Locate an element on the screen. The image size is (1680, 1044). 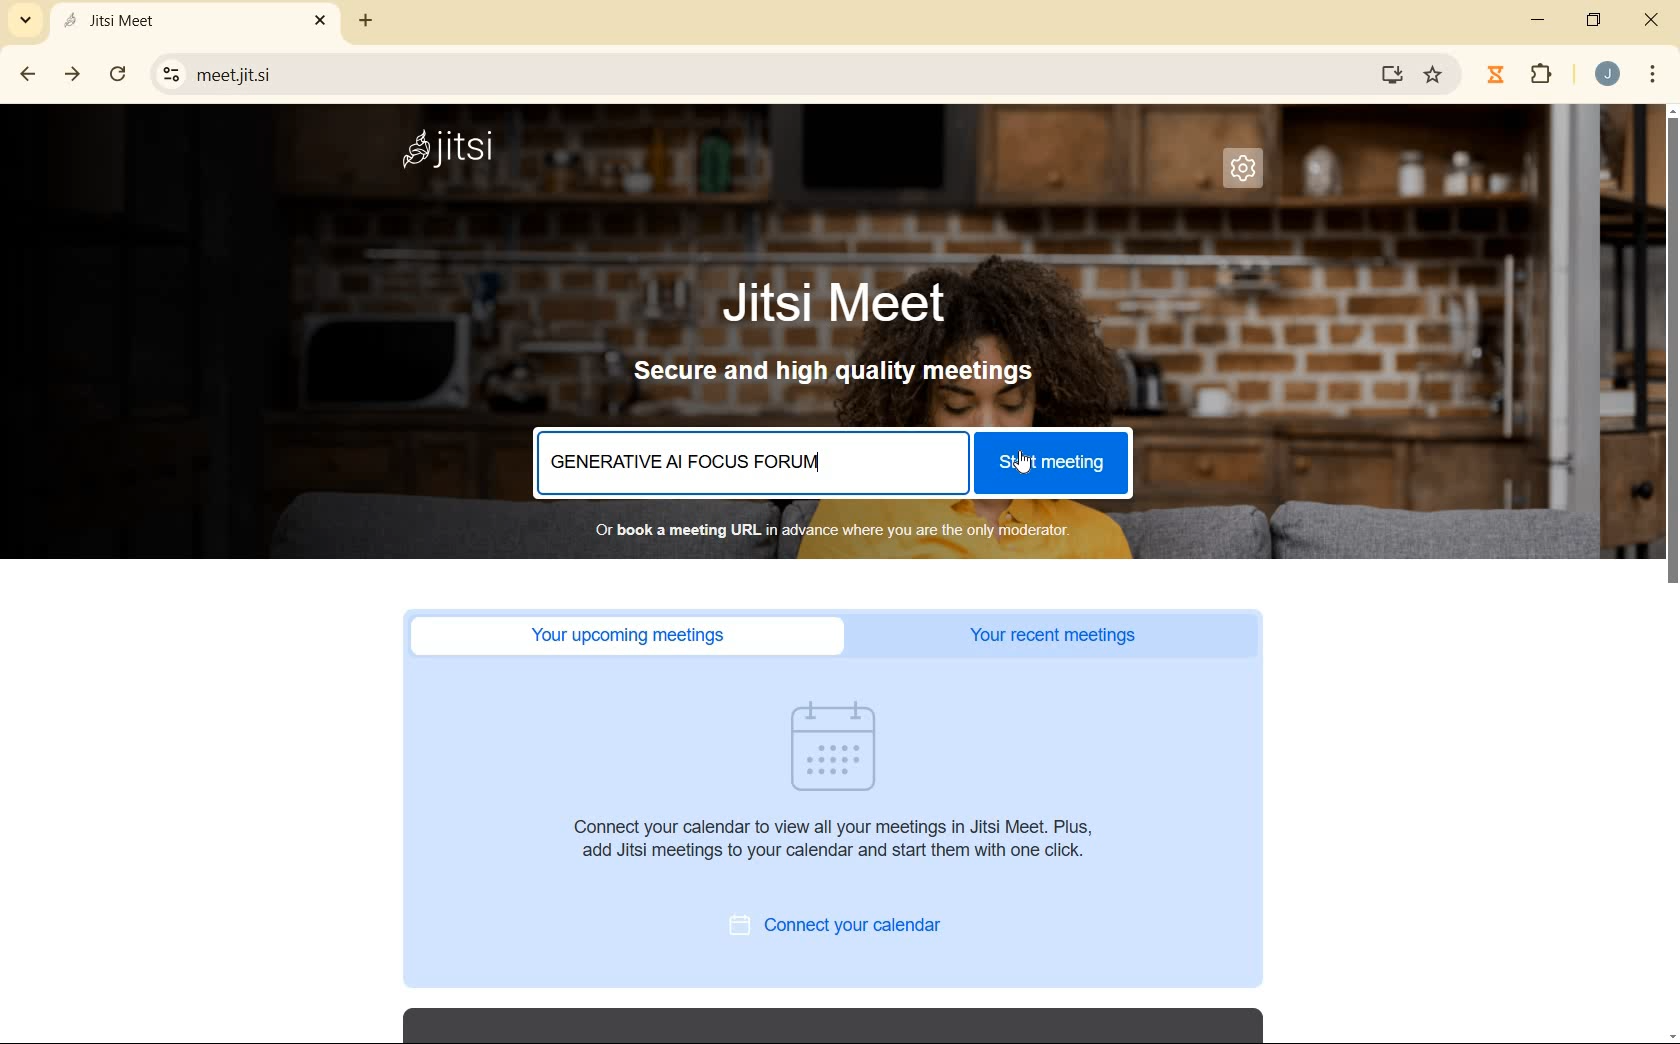
back is located at coordinates (23, 75).